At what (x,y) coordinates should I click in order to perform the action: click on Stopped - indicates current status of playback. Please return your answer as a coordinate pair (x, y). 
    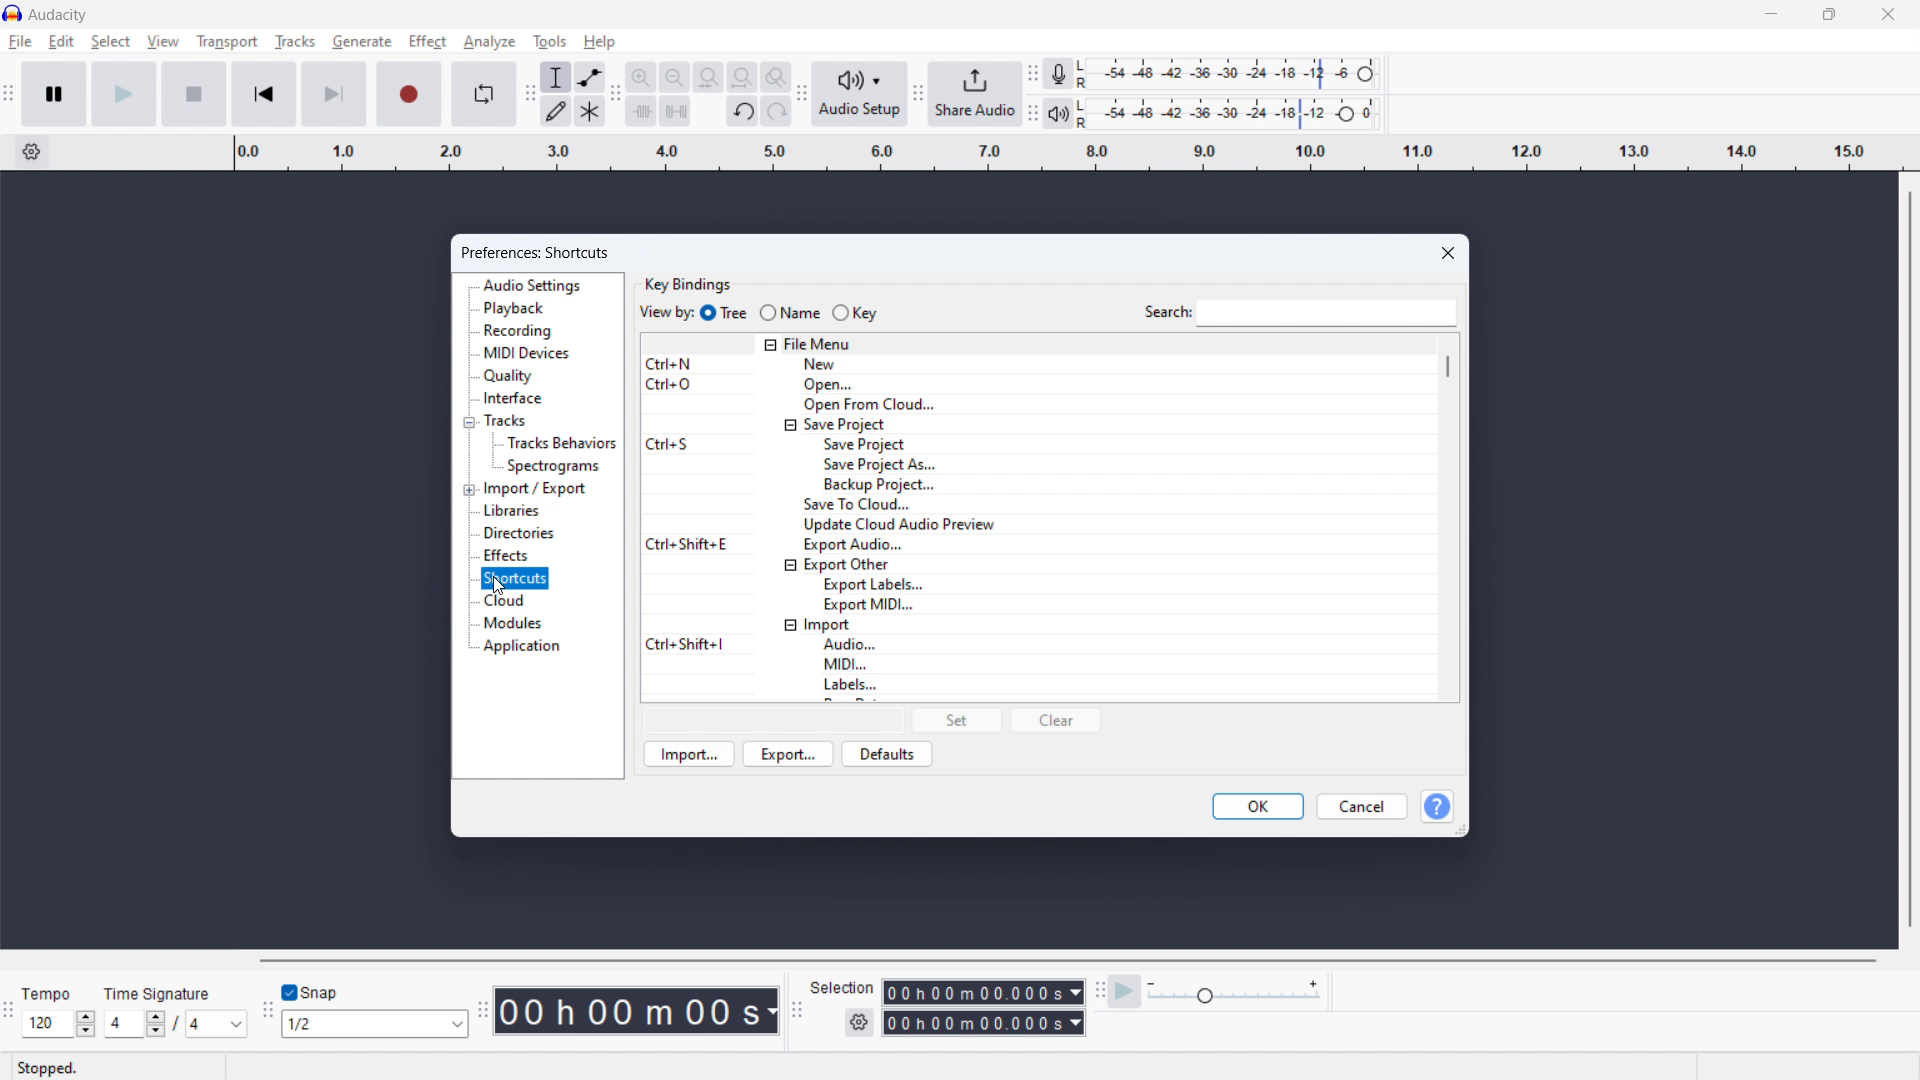
    Looking at the image, I should click on (115, 1067).